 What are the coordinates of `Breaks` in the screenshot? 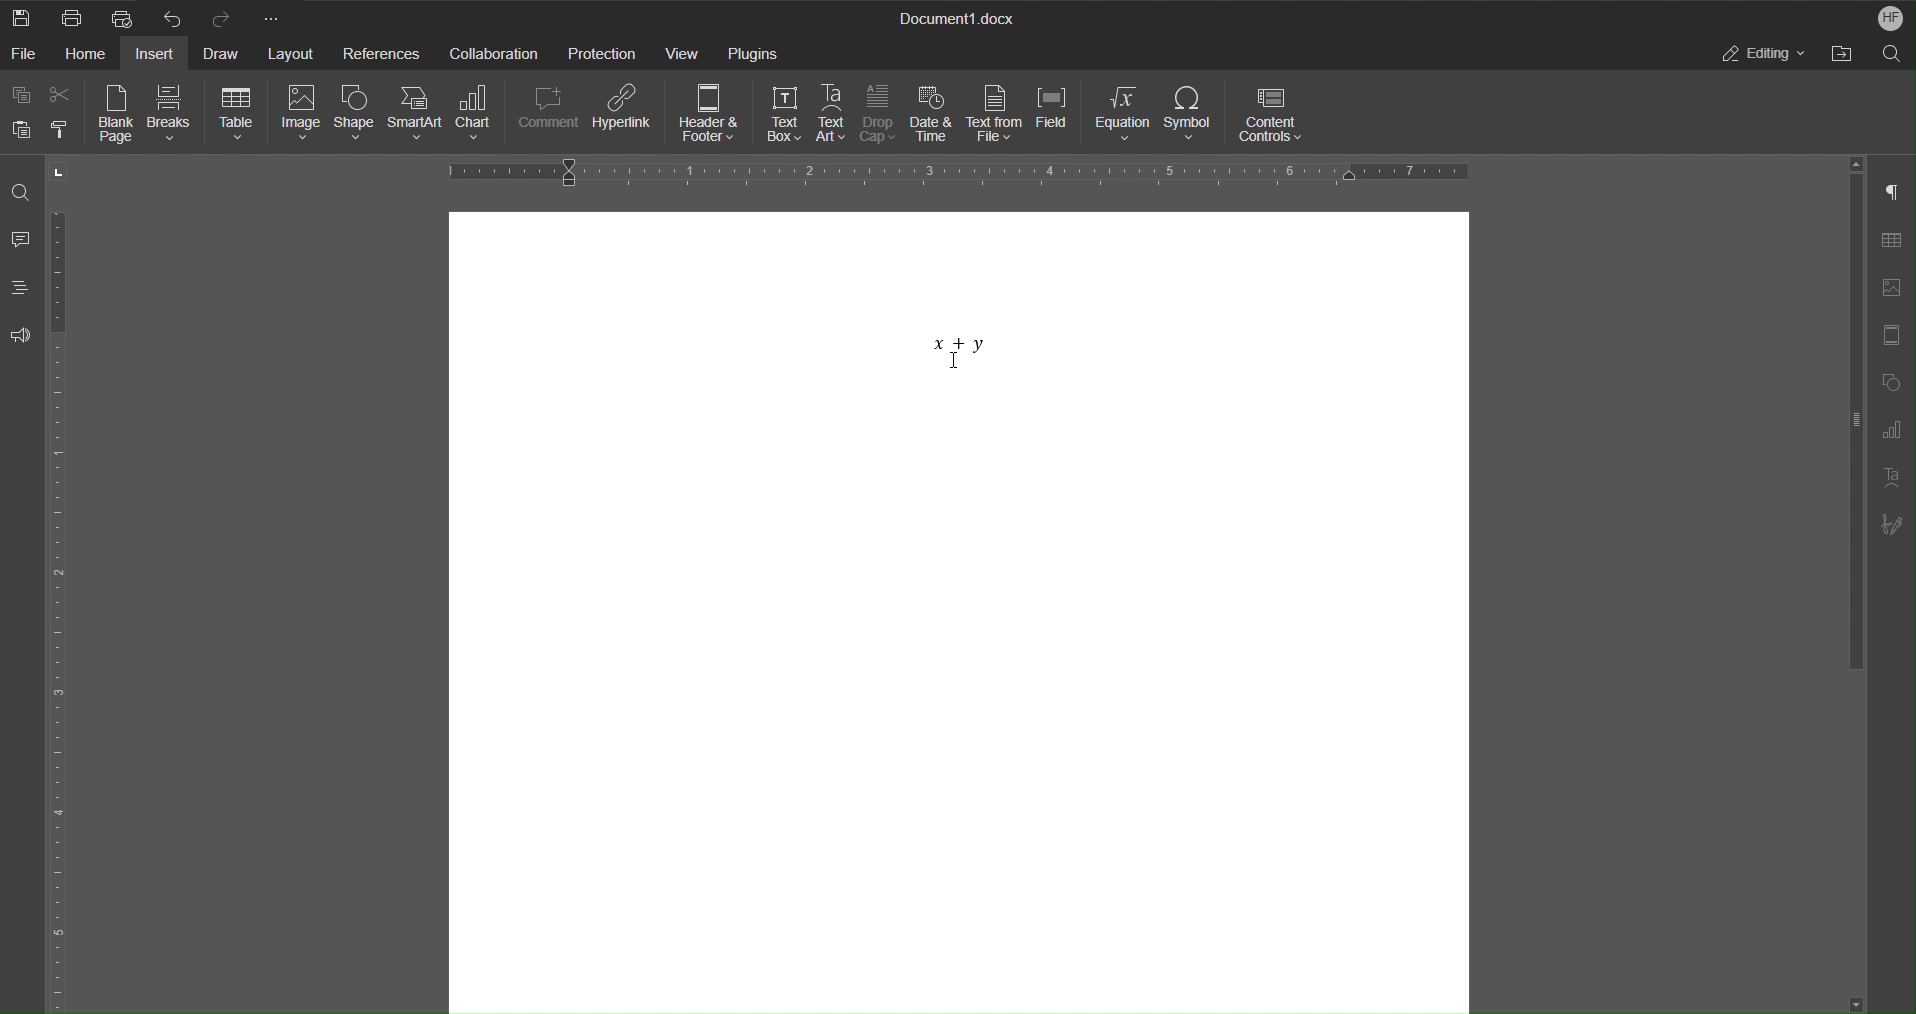 It's located at (173, 115).